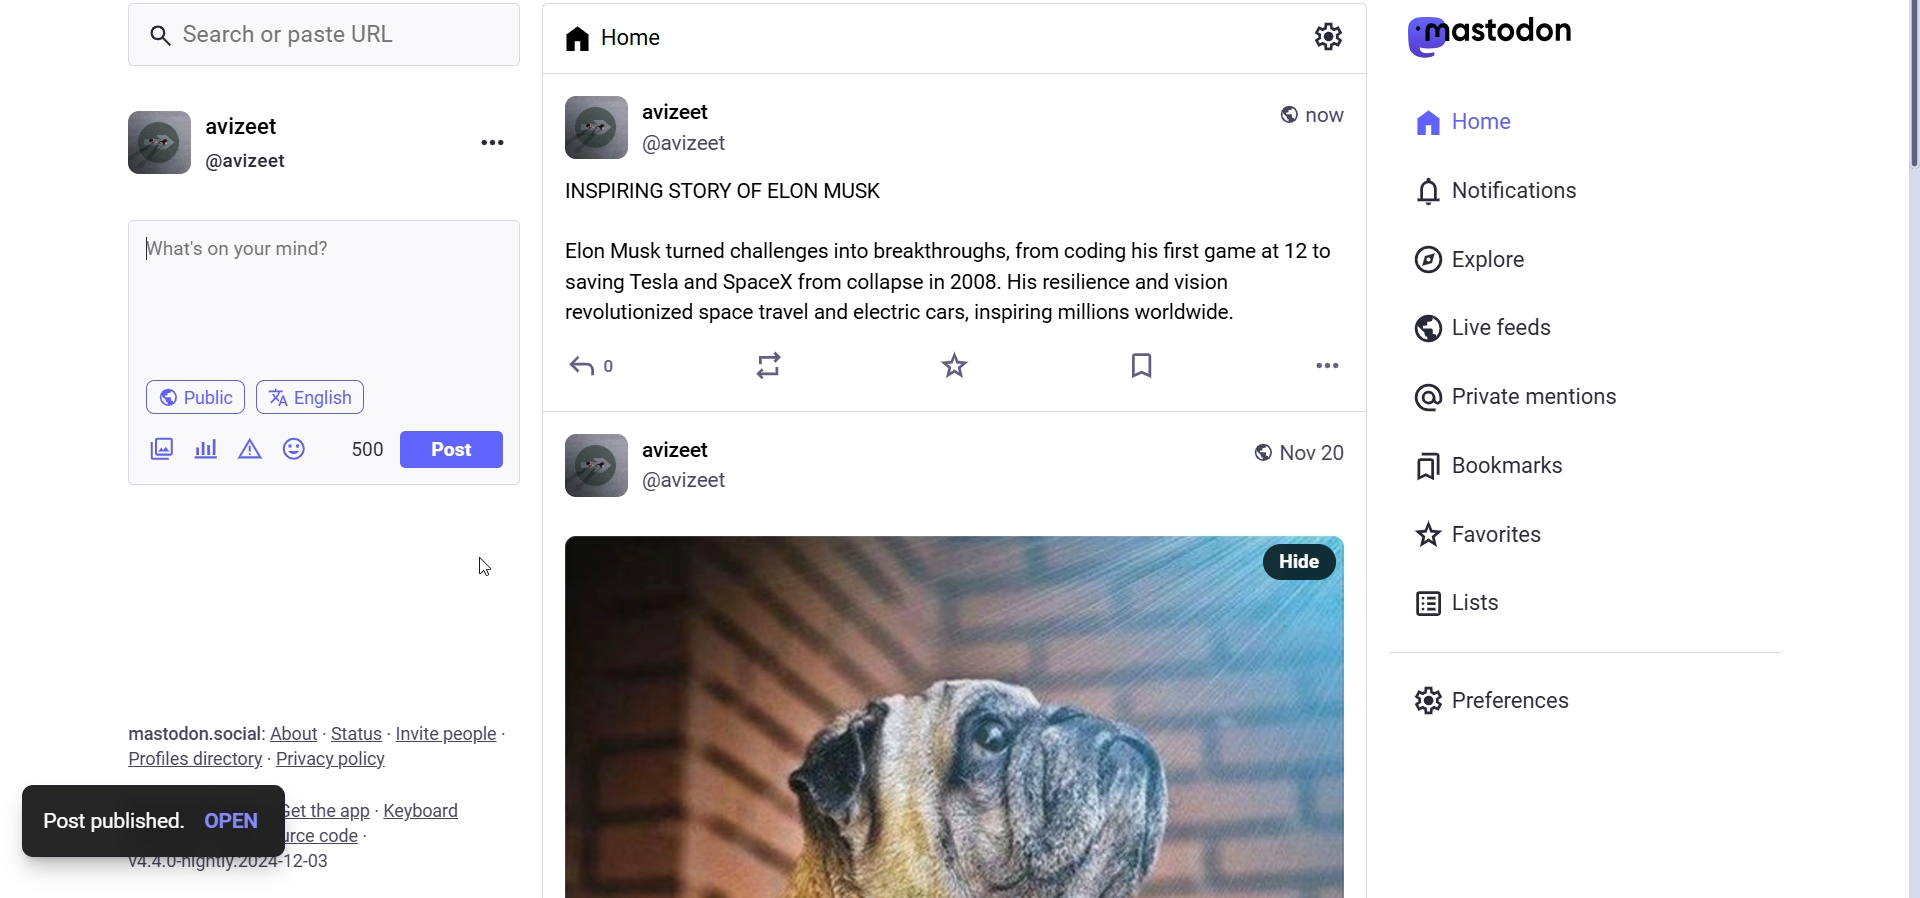 The width and height of the screenshot is (1920, 898). I want to click on menu, so click(489, 141).